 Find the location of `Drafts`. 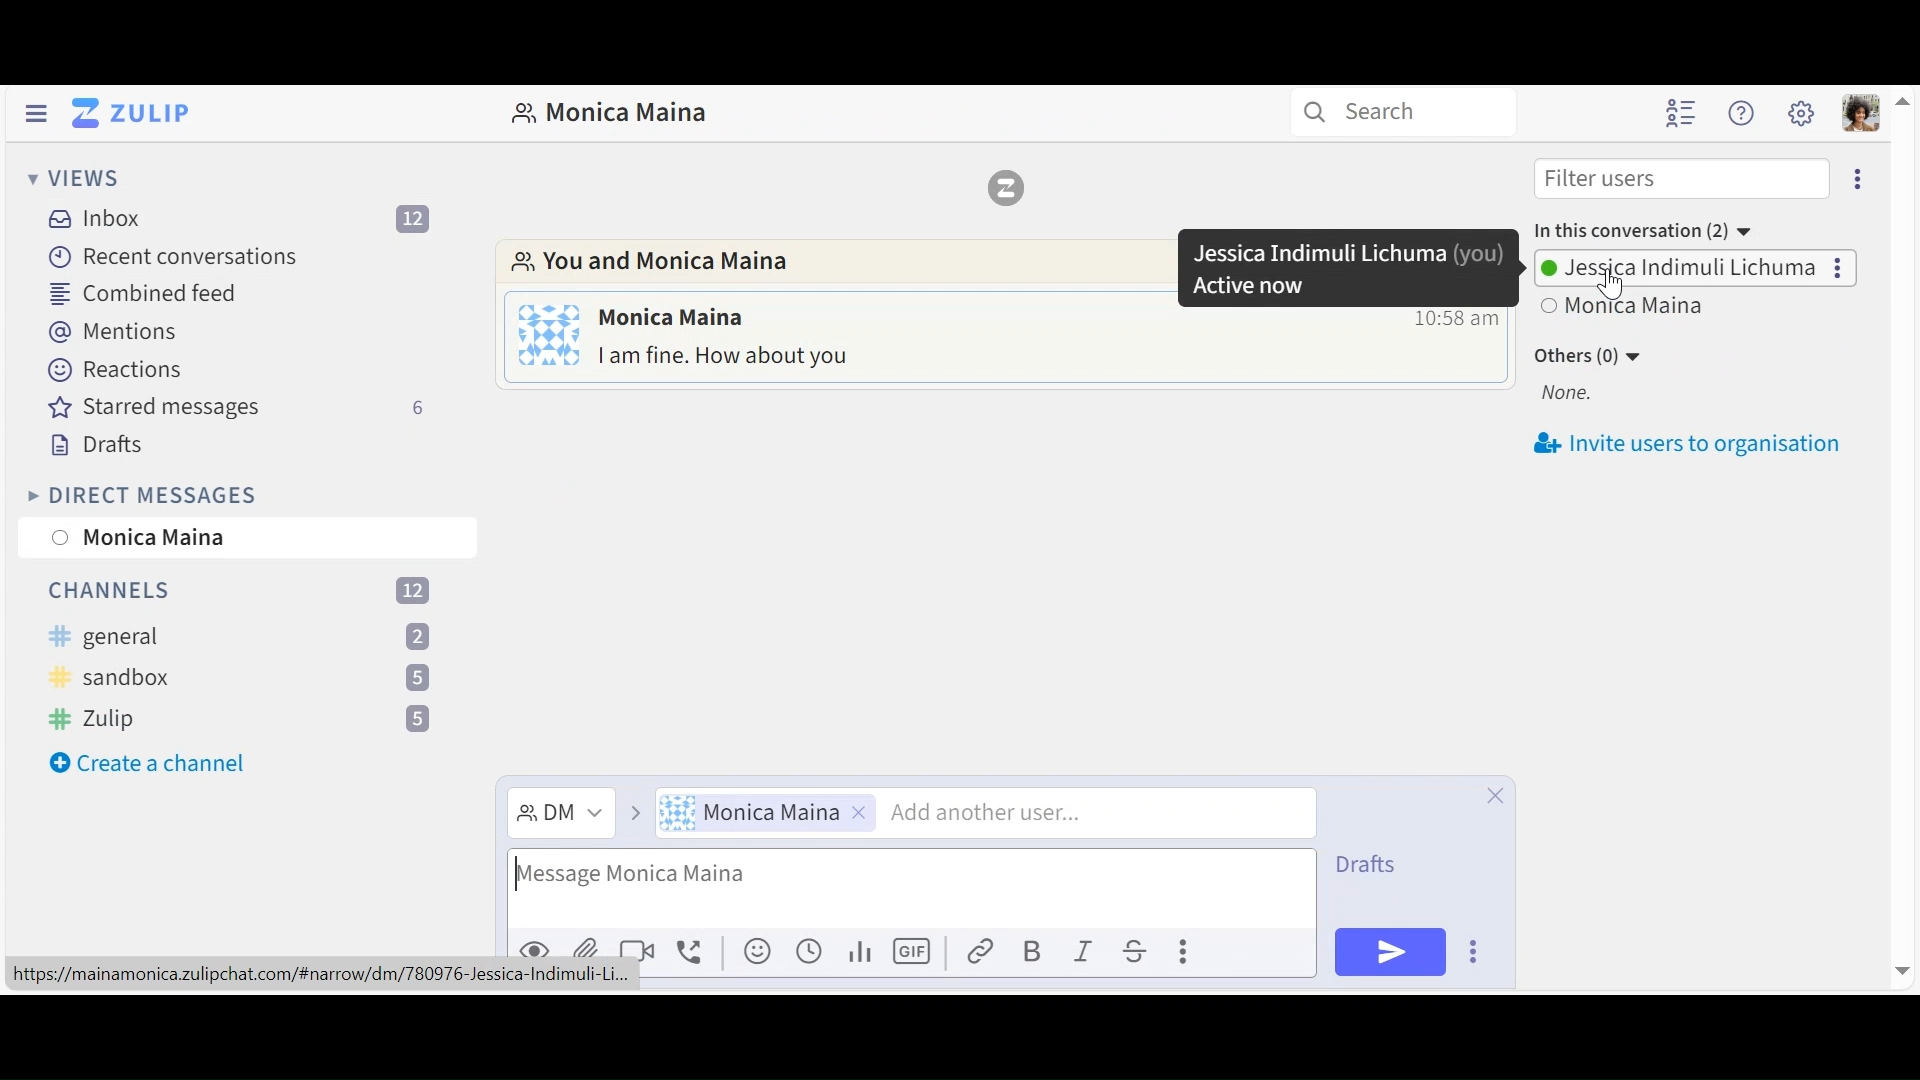

Drafts is located at coordinates (1375, 863).